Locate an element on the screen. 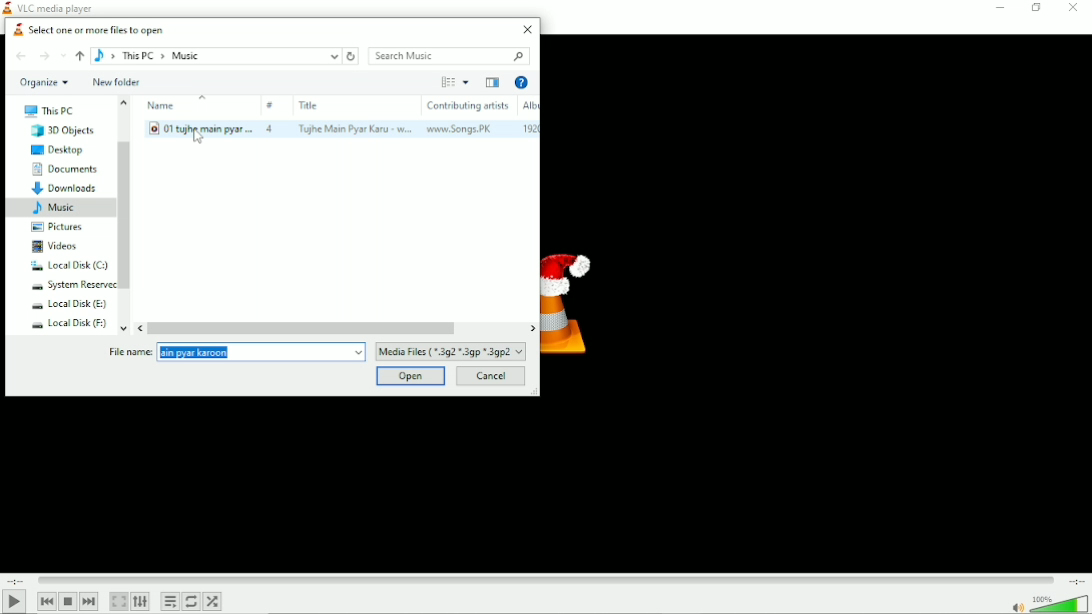 Image resolution: width=1092 pixels, height=614 pixels. Videos is located at coordinates (54, 245).